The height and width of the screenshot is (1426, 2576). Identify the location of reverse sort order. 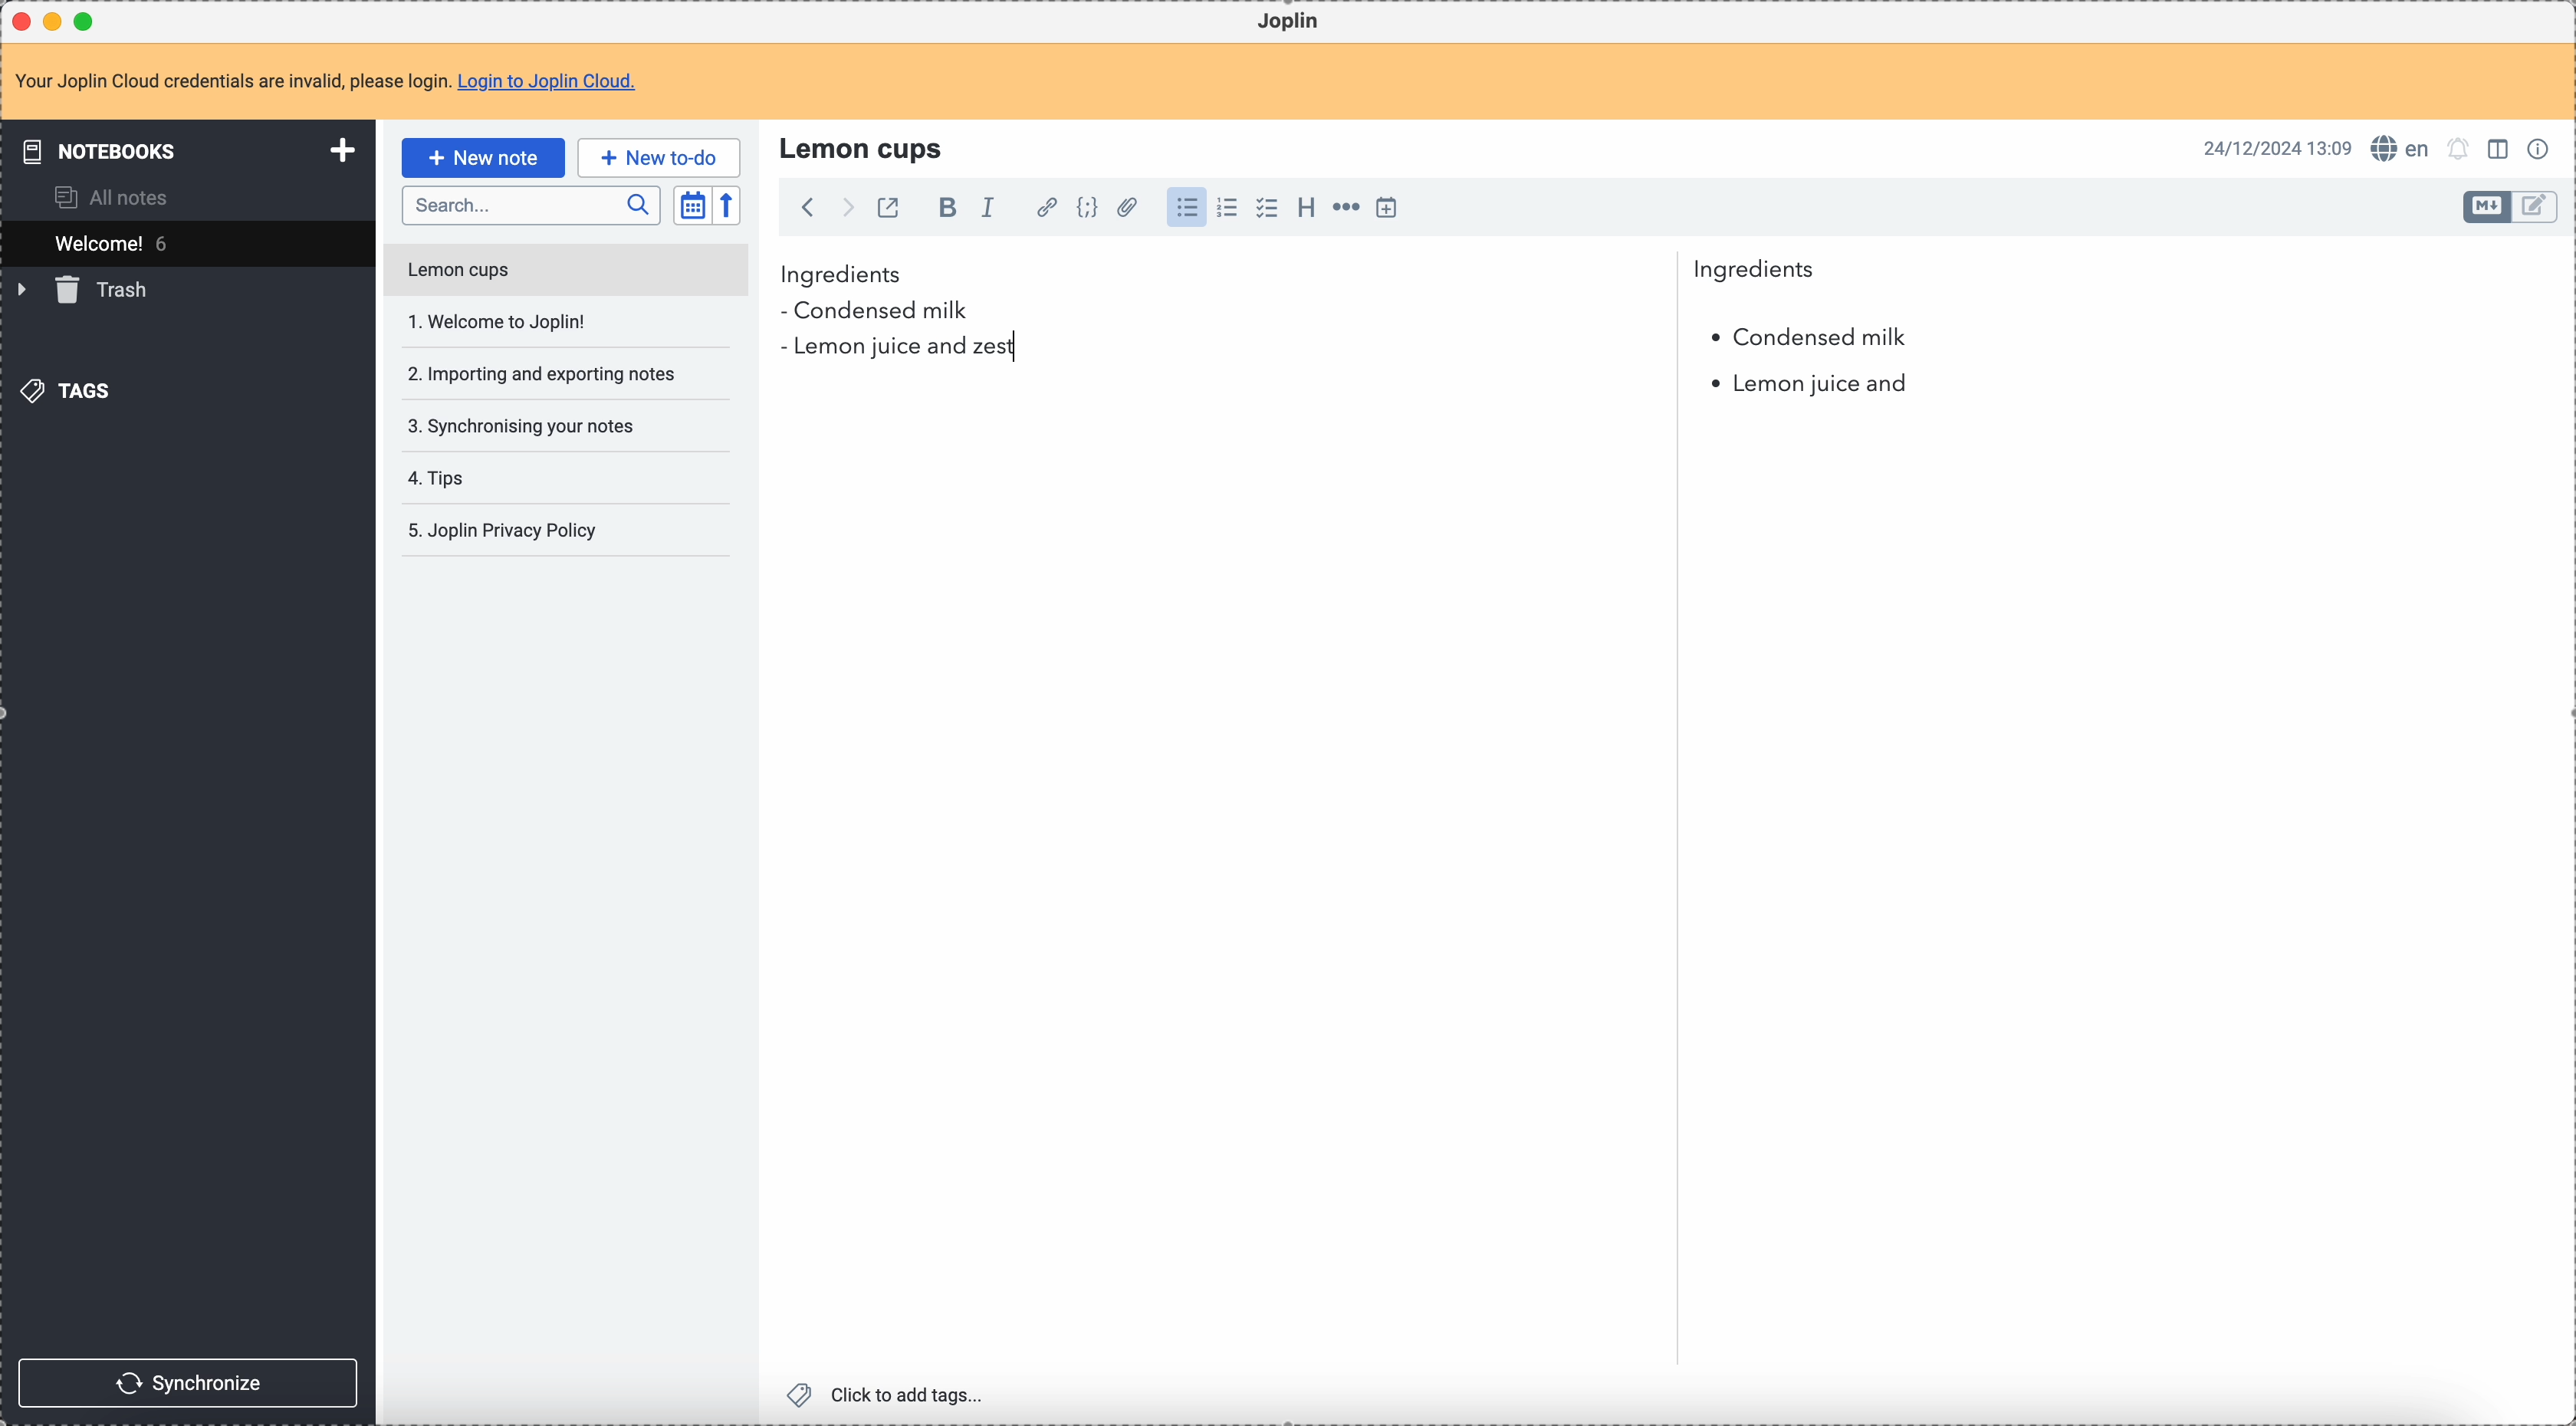
(730, 206).